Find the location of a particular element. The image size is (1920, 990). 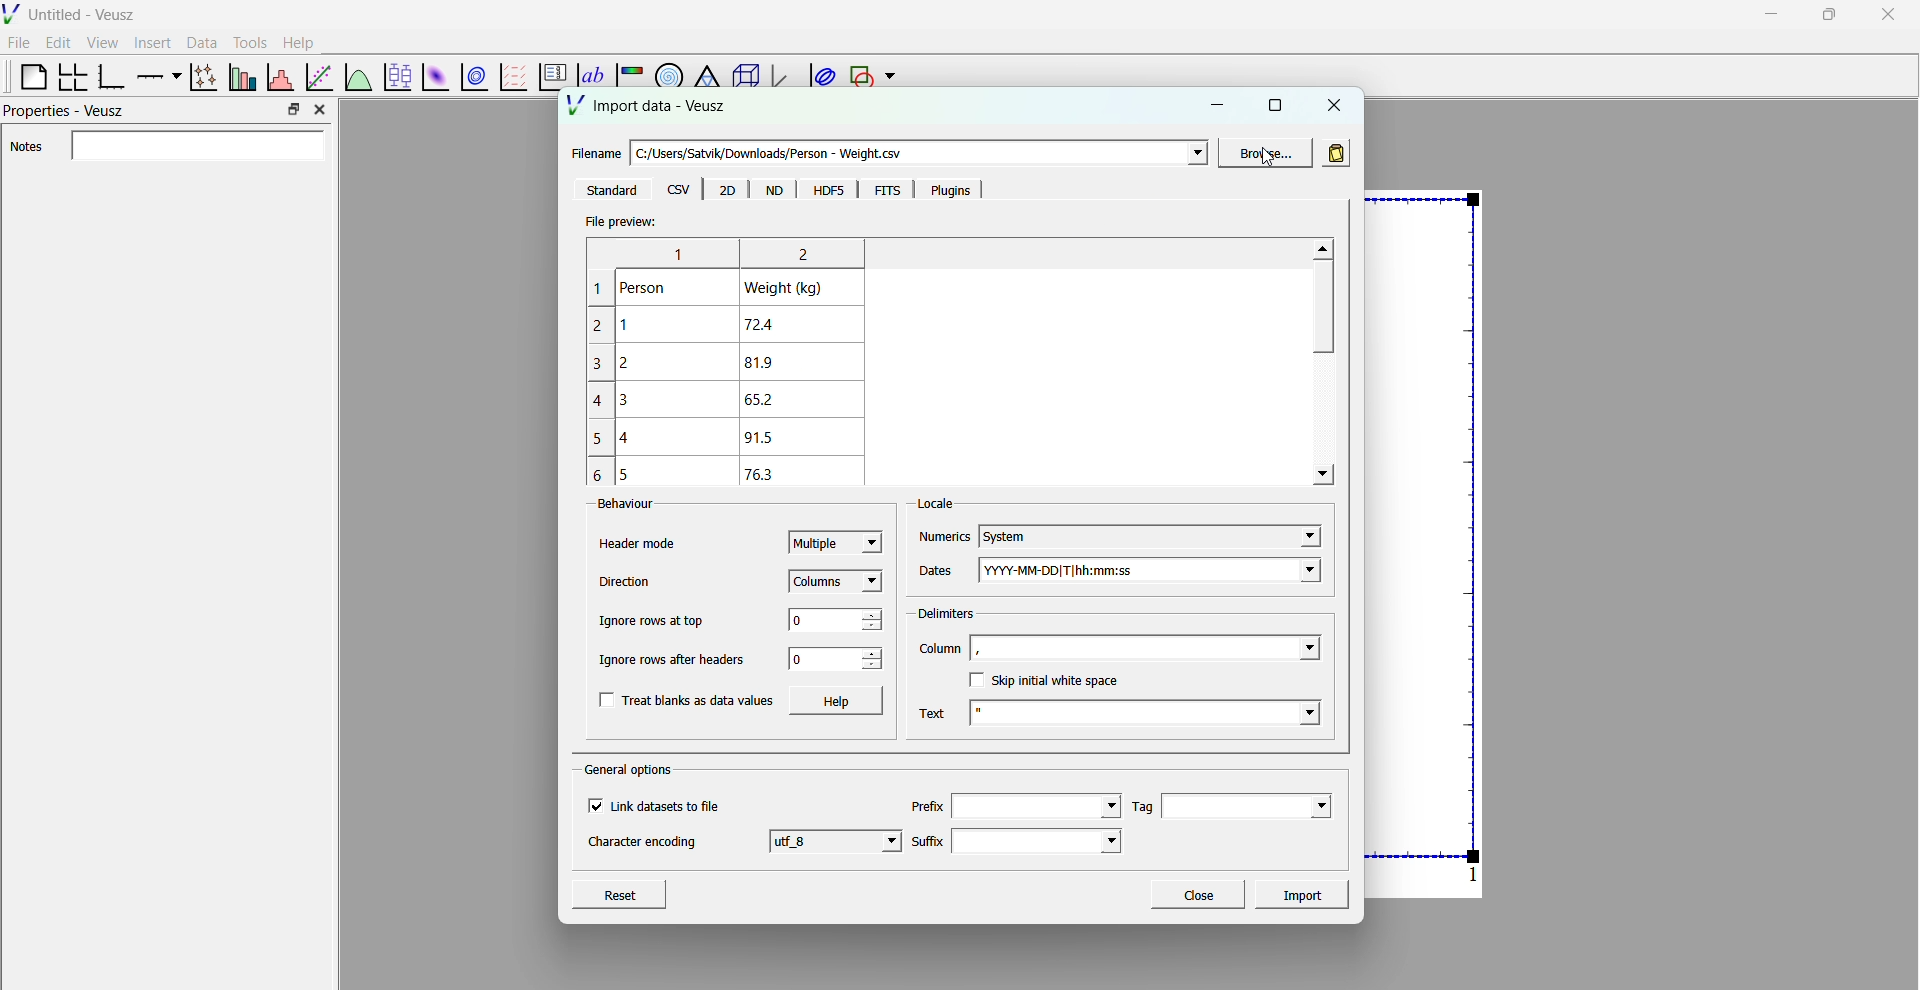

logo of Veusz is located at coordinates (12, 13).